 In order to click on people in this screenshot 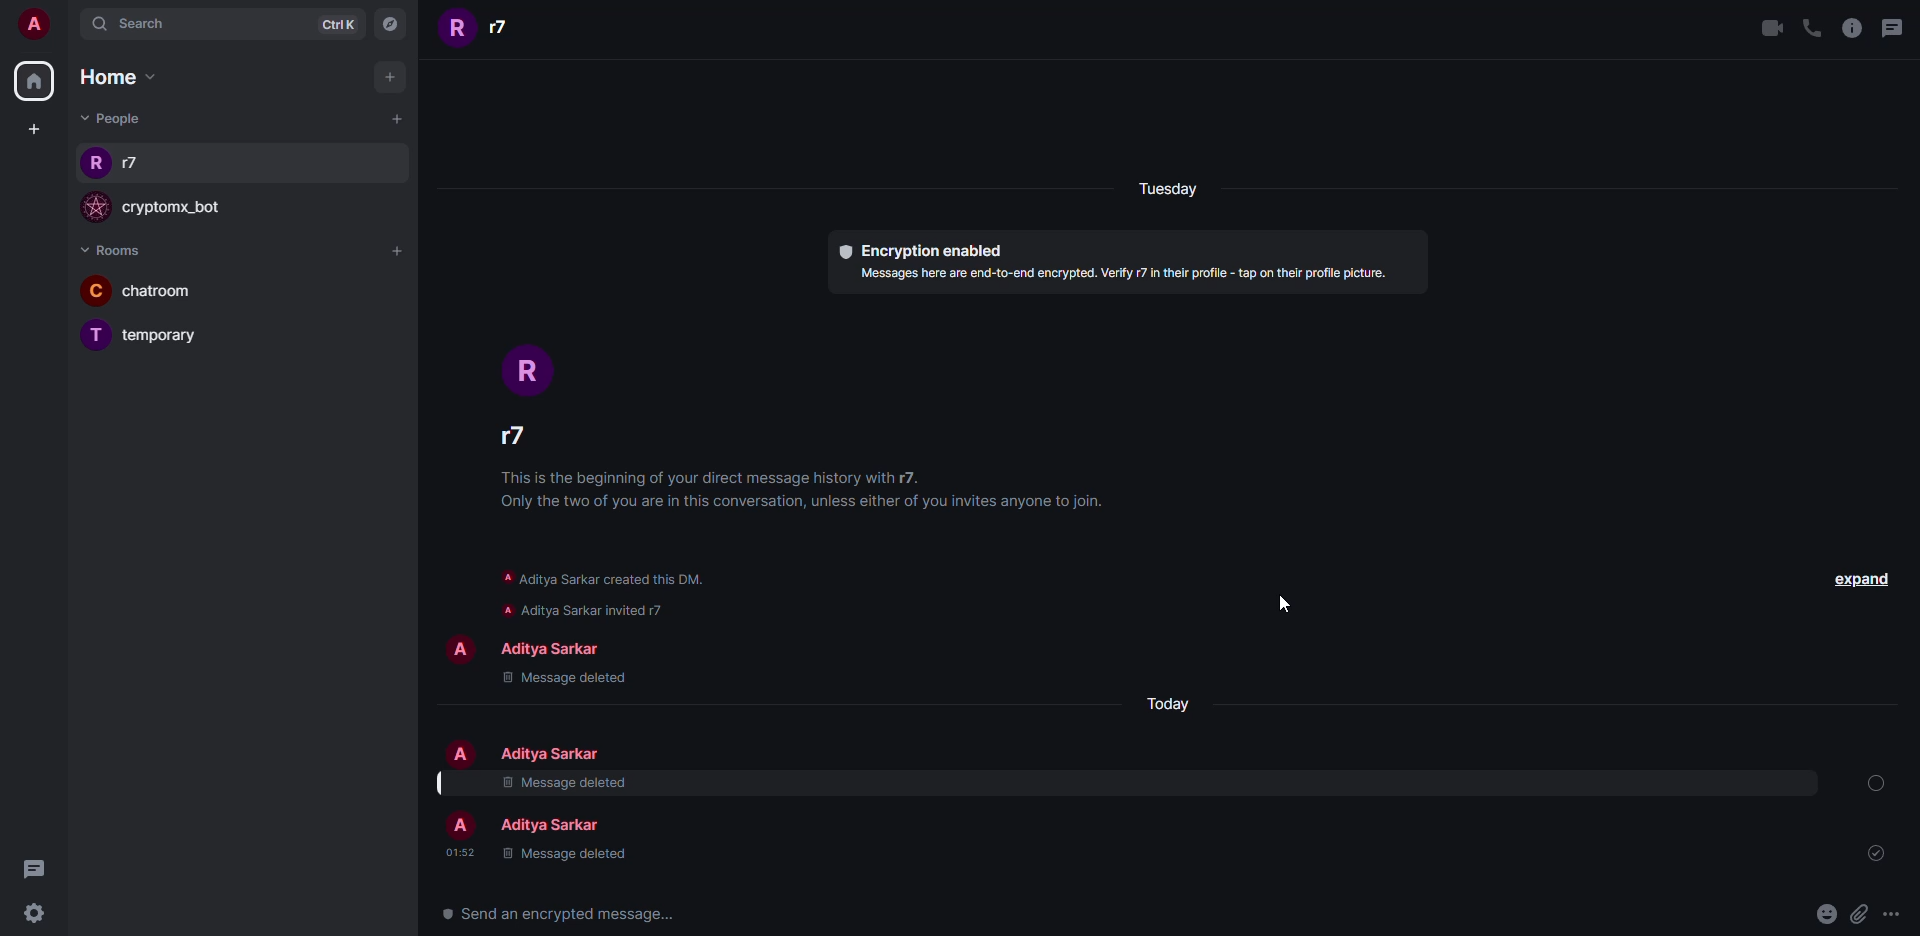, I will do `click(138, 164)`.